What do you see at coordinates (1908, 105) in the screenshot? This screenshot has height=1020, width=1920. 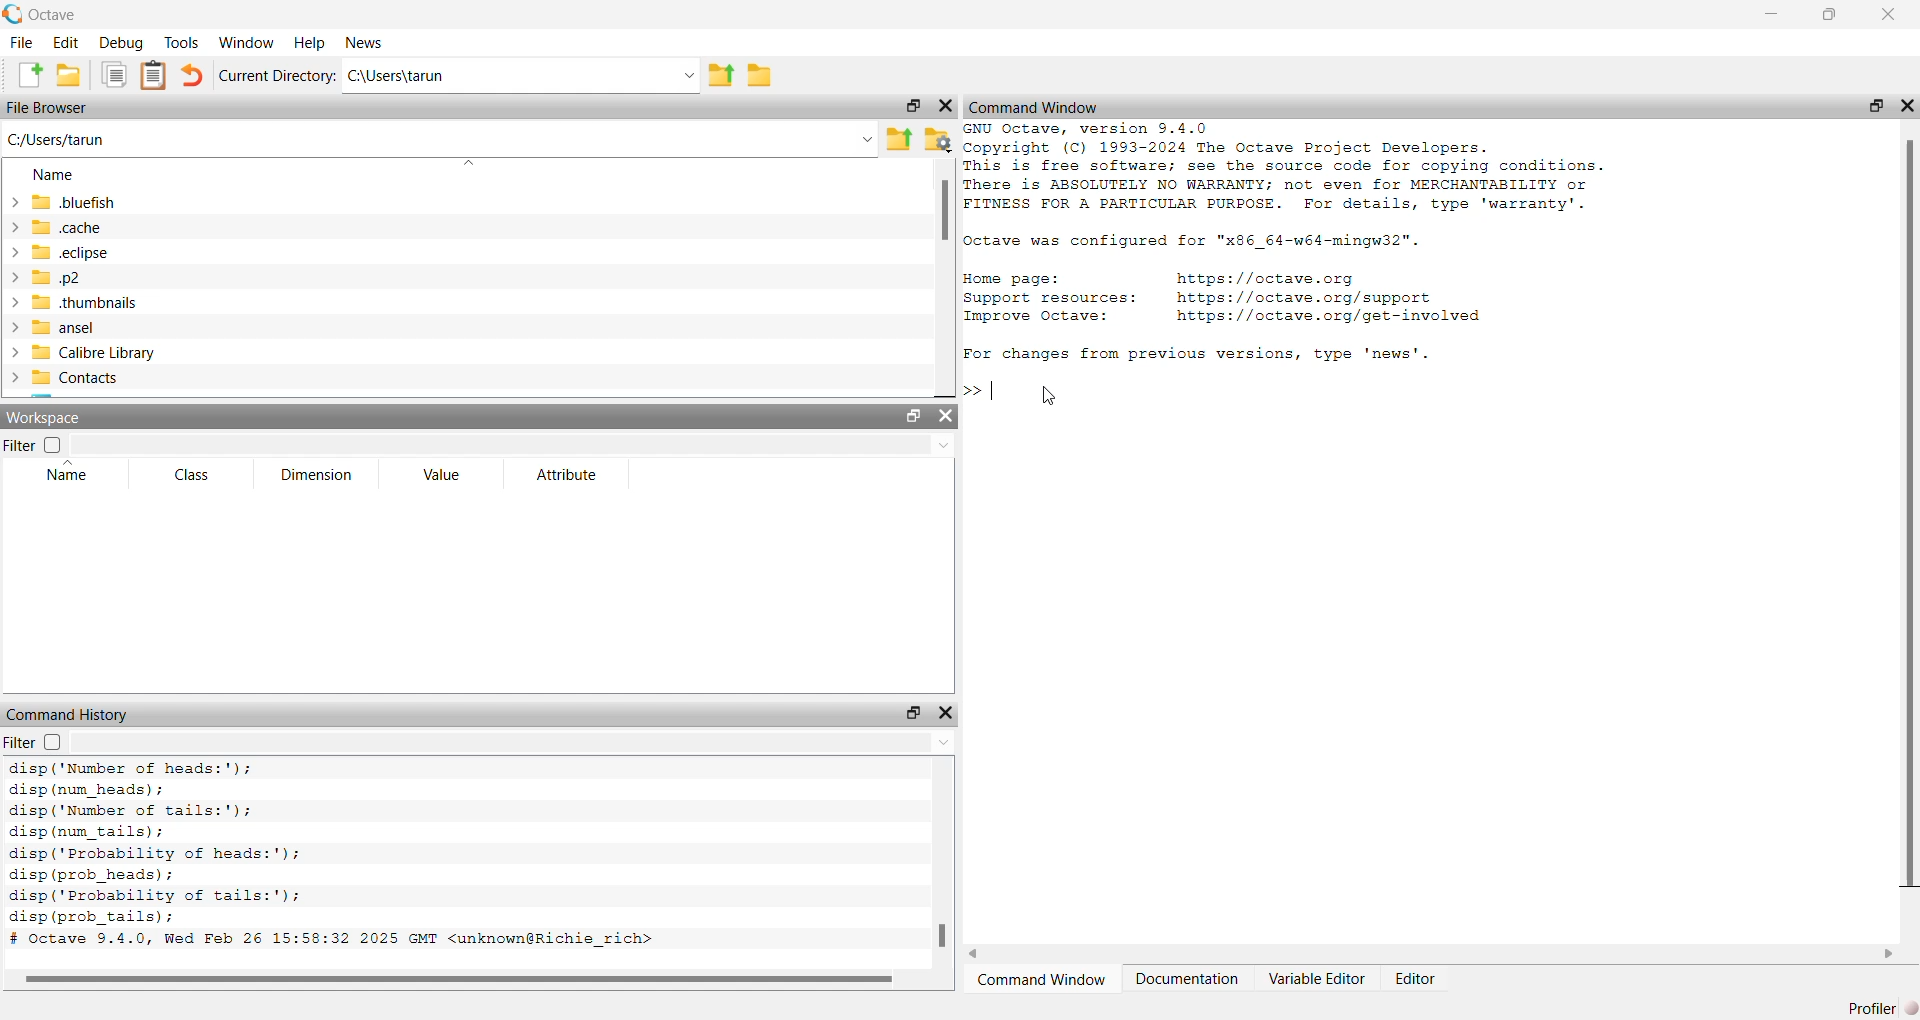 I see `Hide Widget` at bounding box center [1908, 105].